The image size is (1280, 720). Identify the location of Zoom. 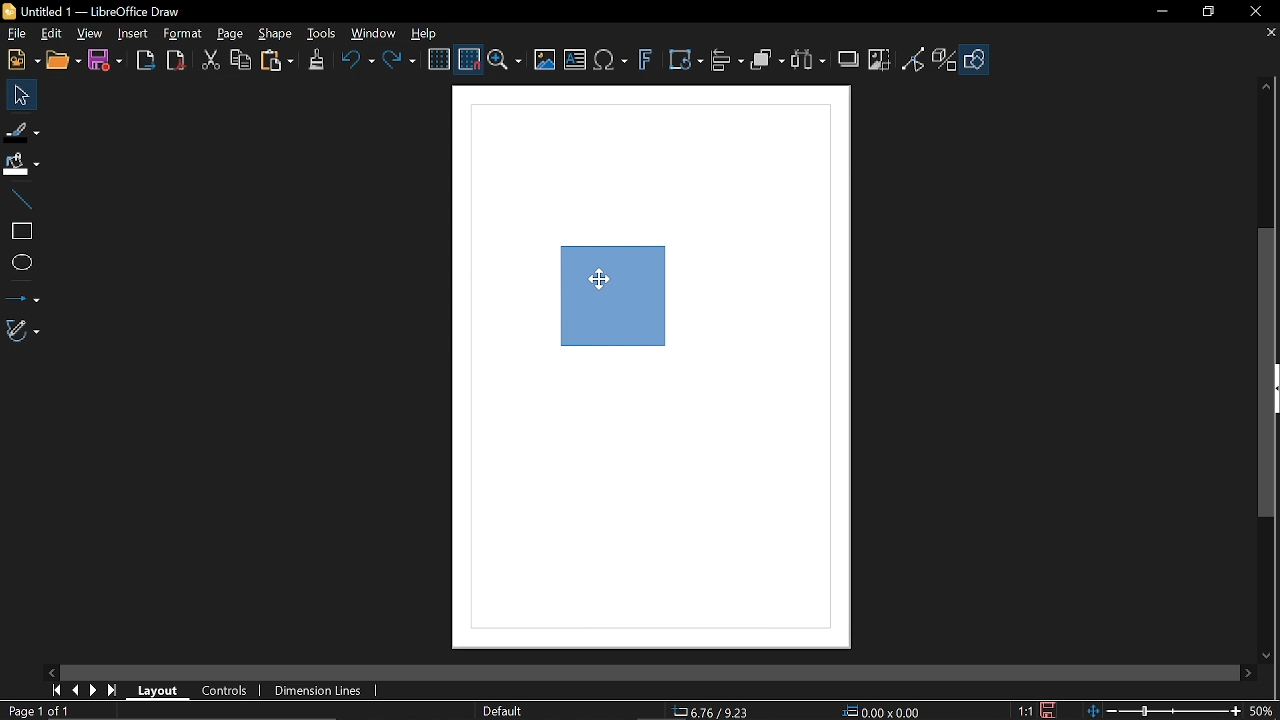
(506, 60).